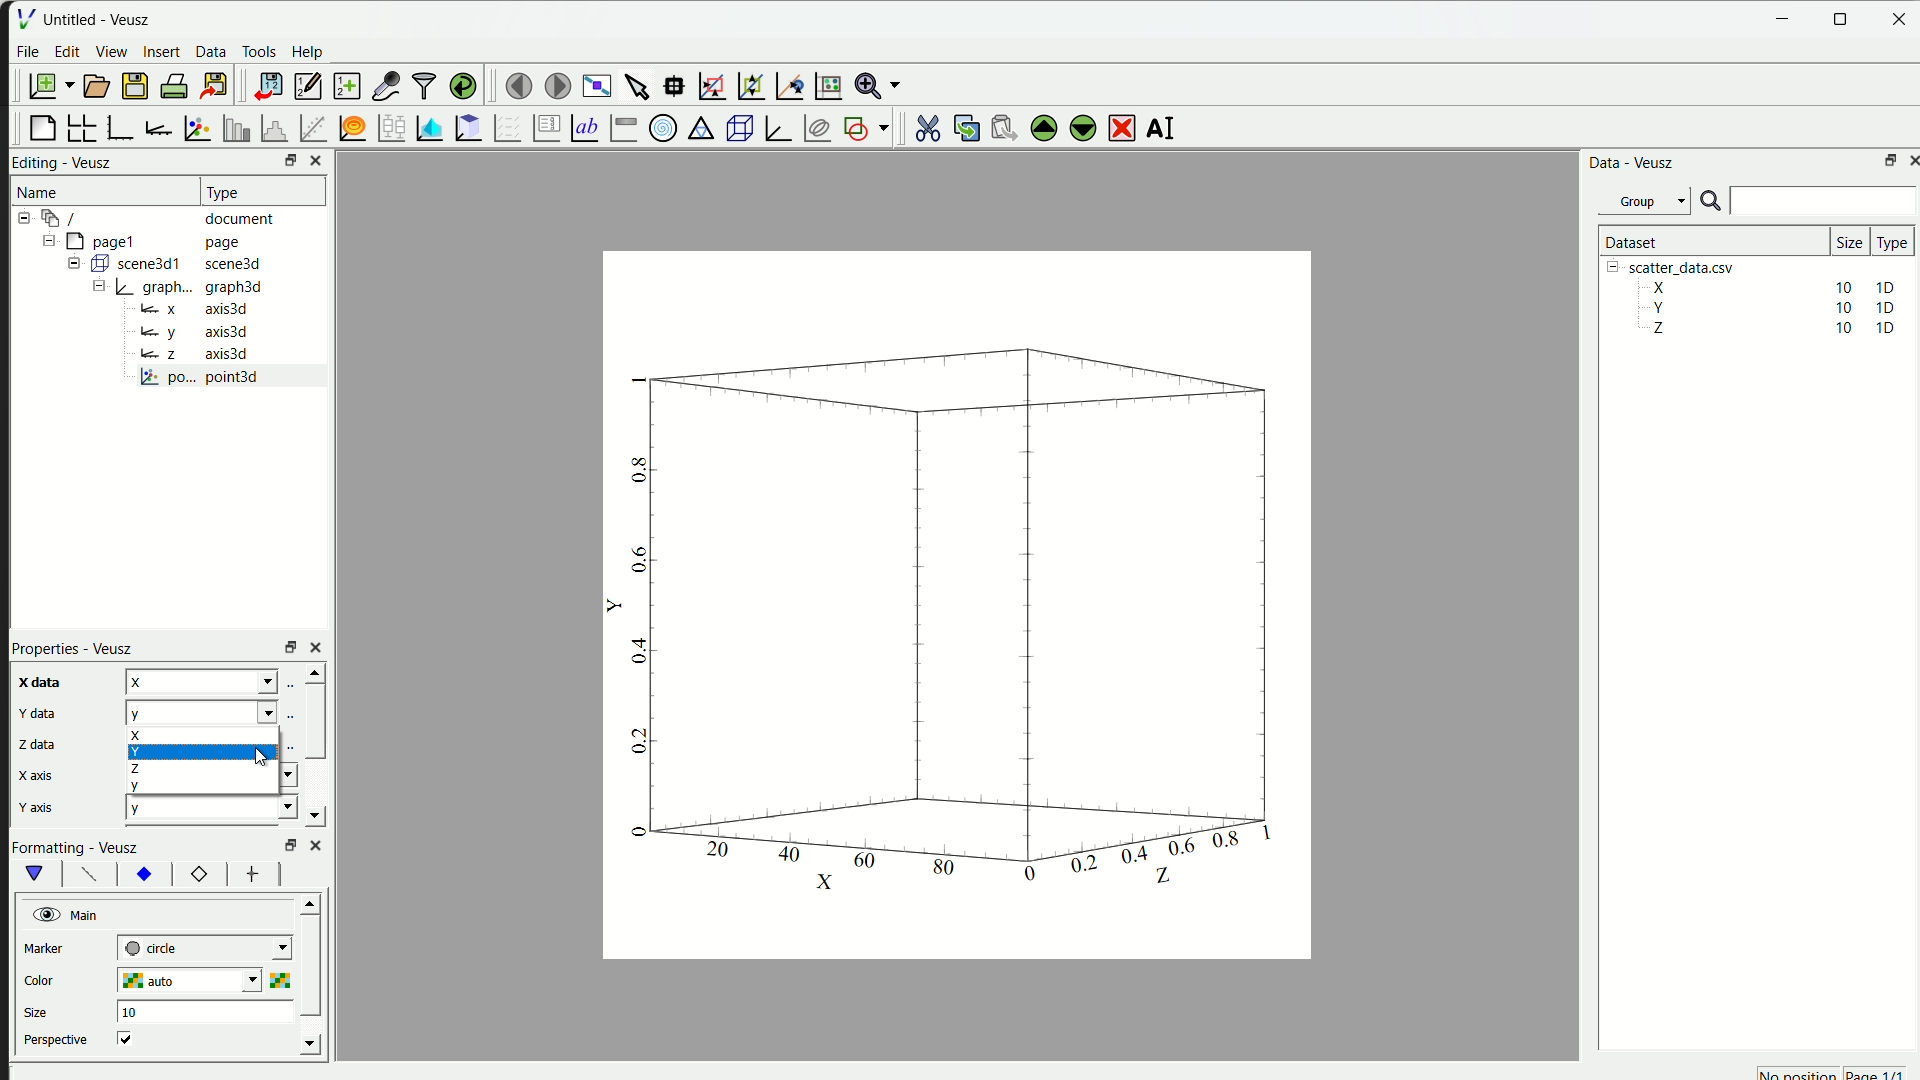 The width and height of the screenshot is (1920, 1080). Describe the element at coordinates (94, 161) in the screenshot. I see `Veusz` at that location.